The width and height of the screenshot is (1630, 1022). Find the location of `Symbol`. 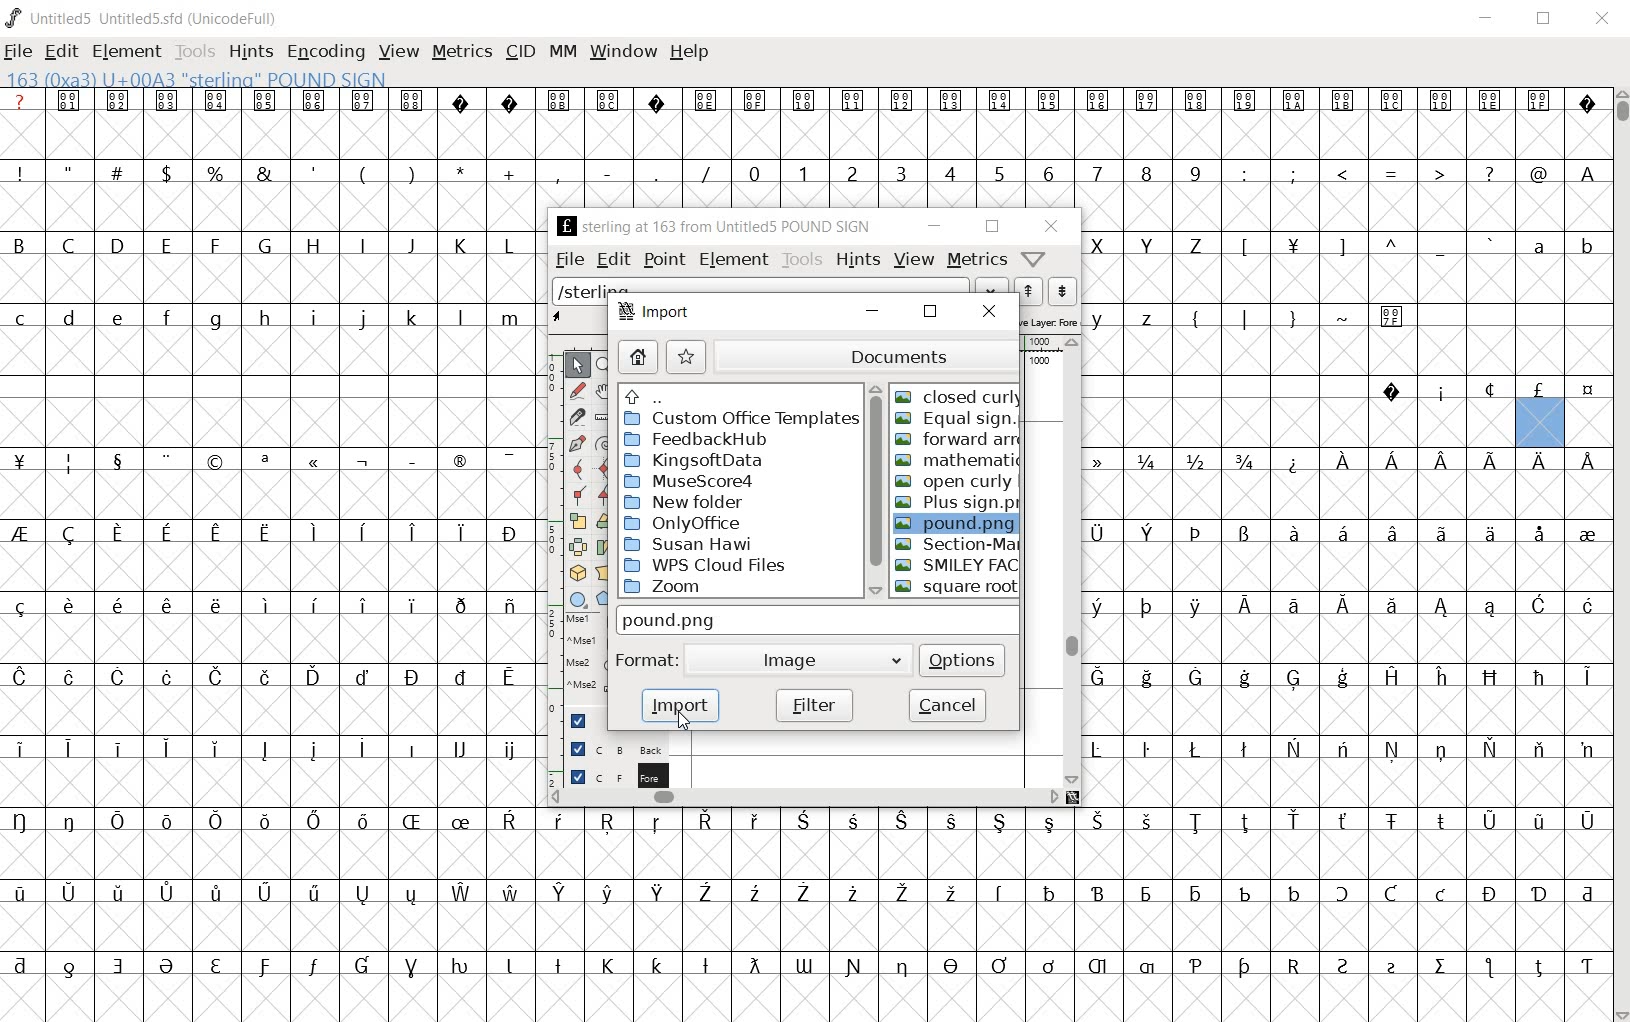

Symbol is located at coordinates (1490, 969).